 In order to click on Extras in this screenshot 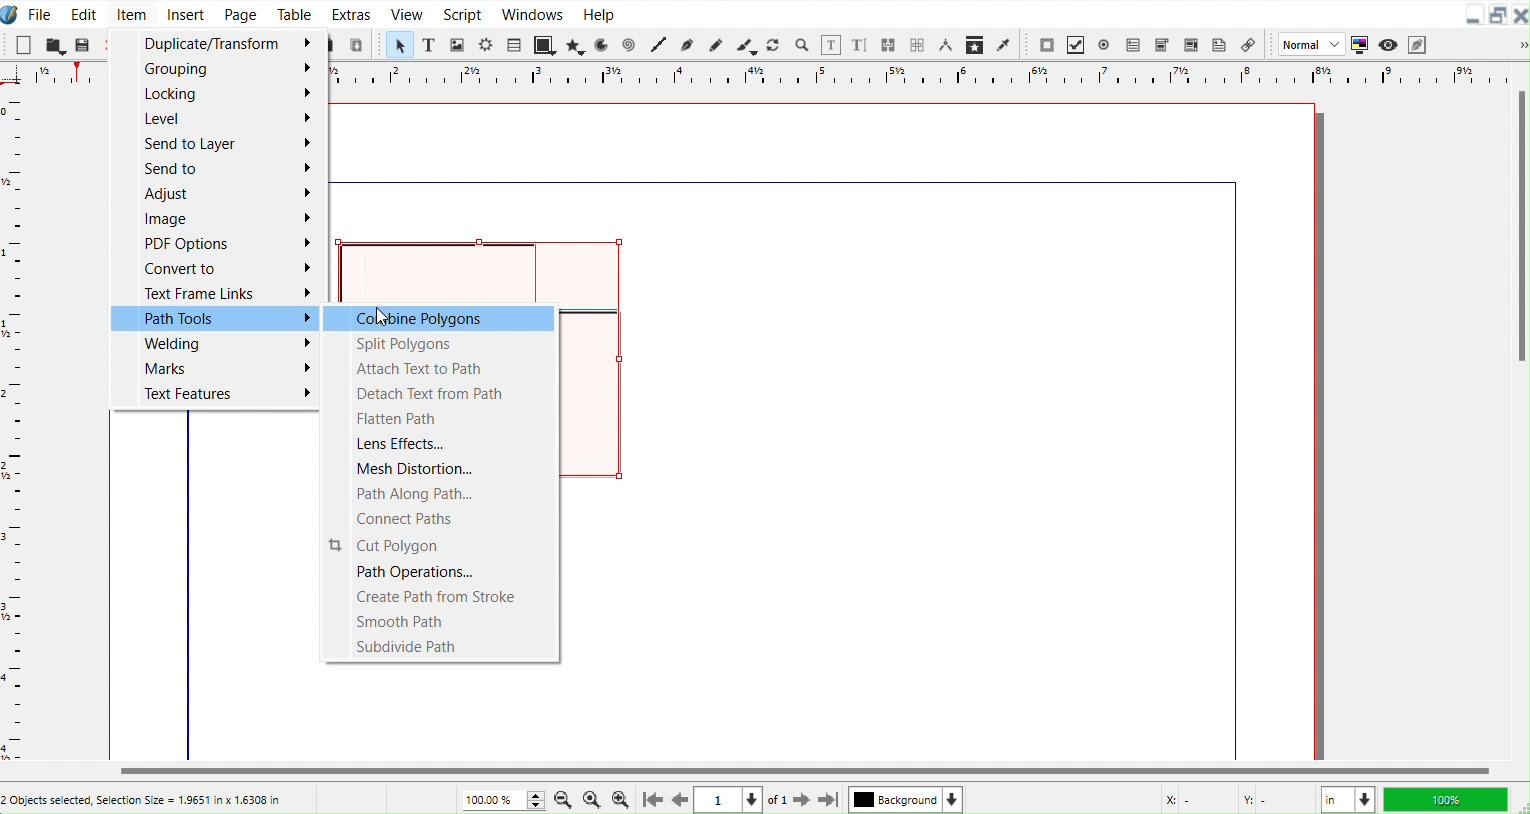, I will do `click(352, 13)`.